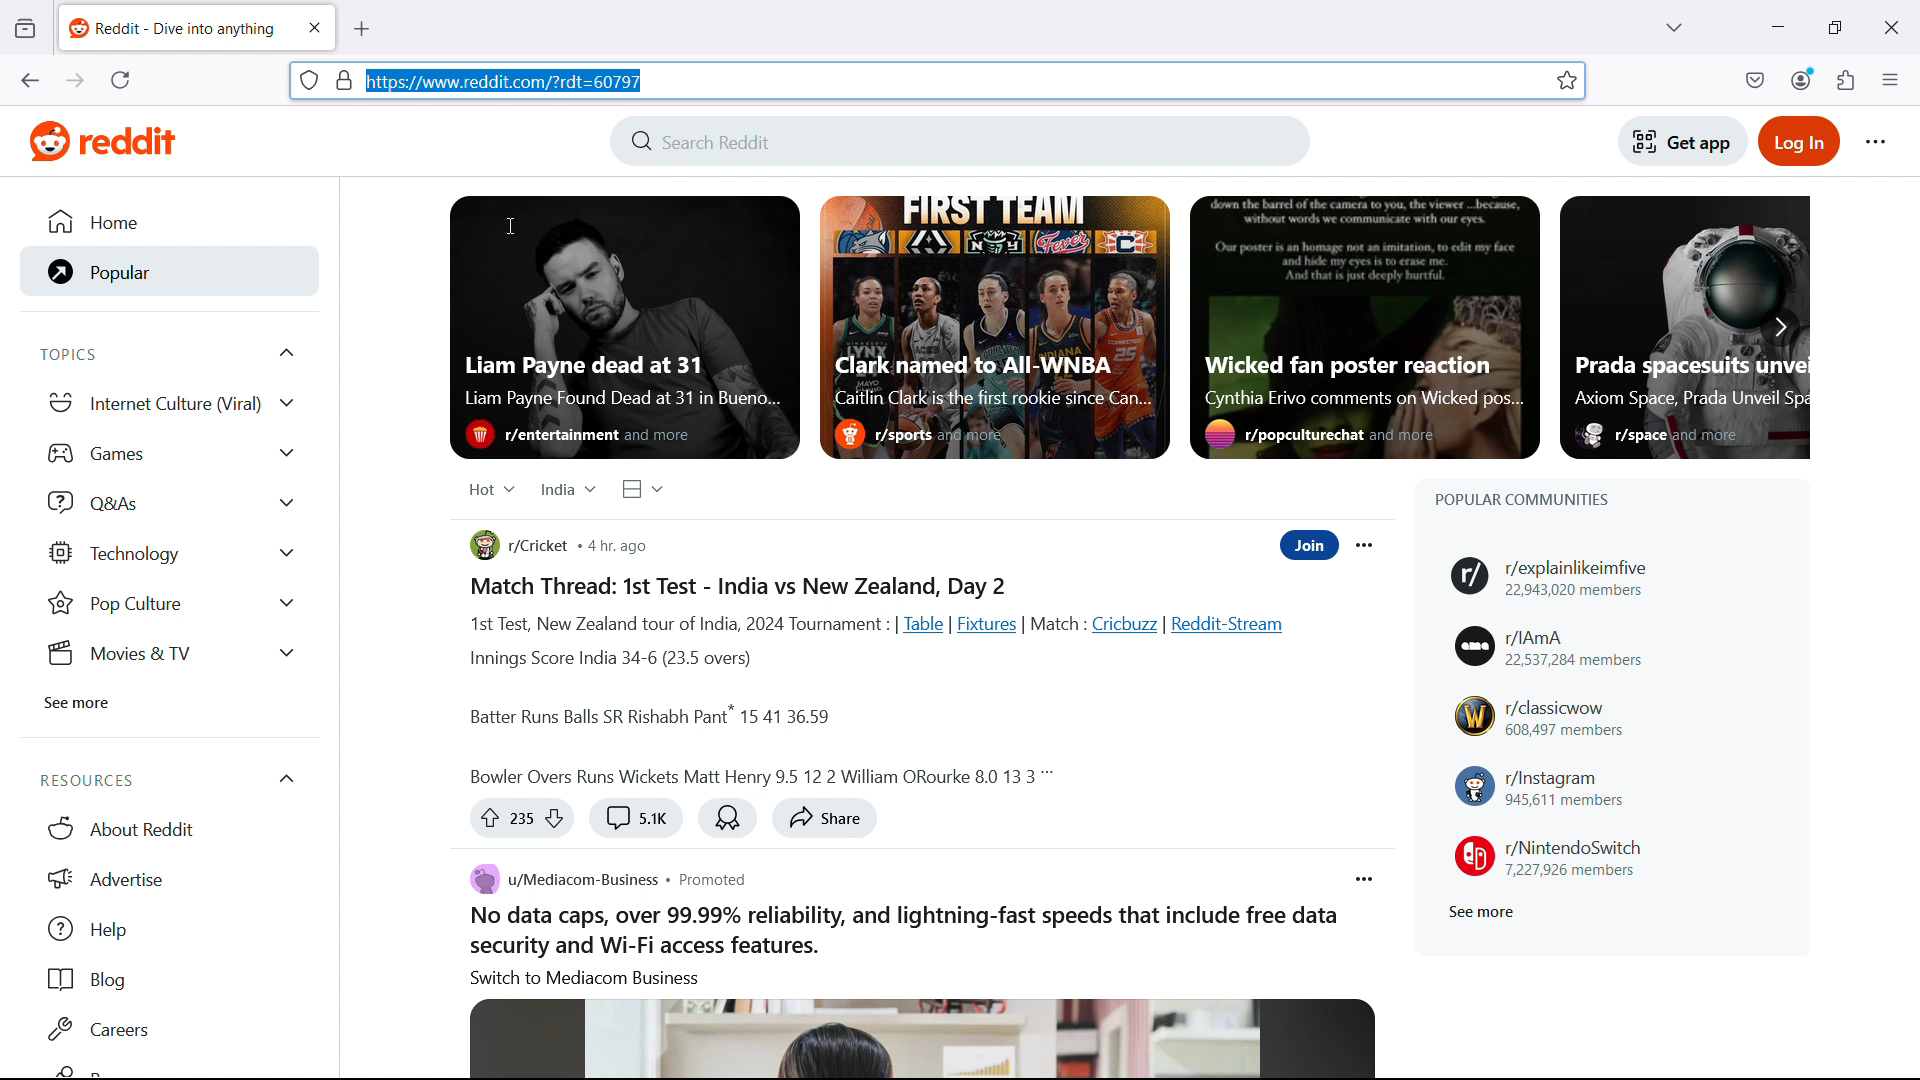 The width and height of the screenshot is (1920, 1080). I want to click on Post options, so click(1366, 545).